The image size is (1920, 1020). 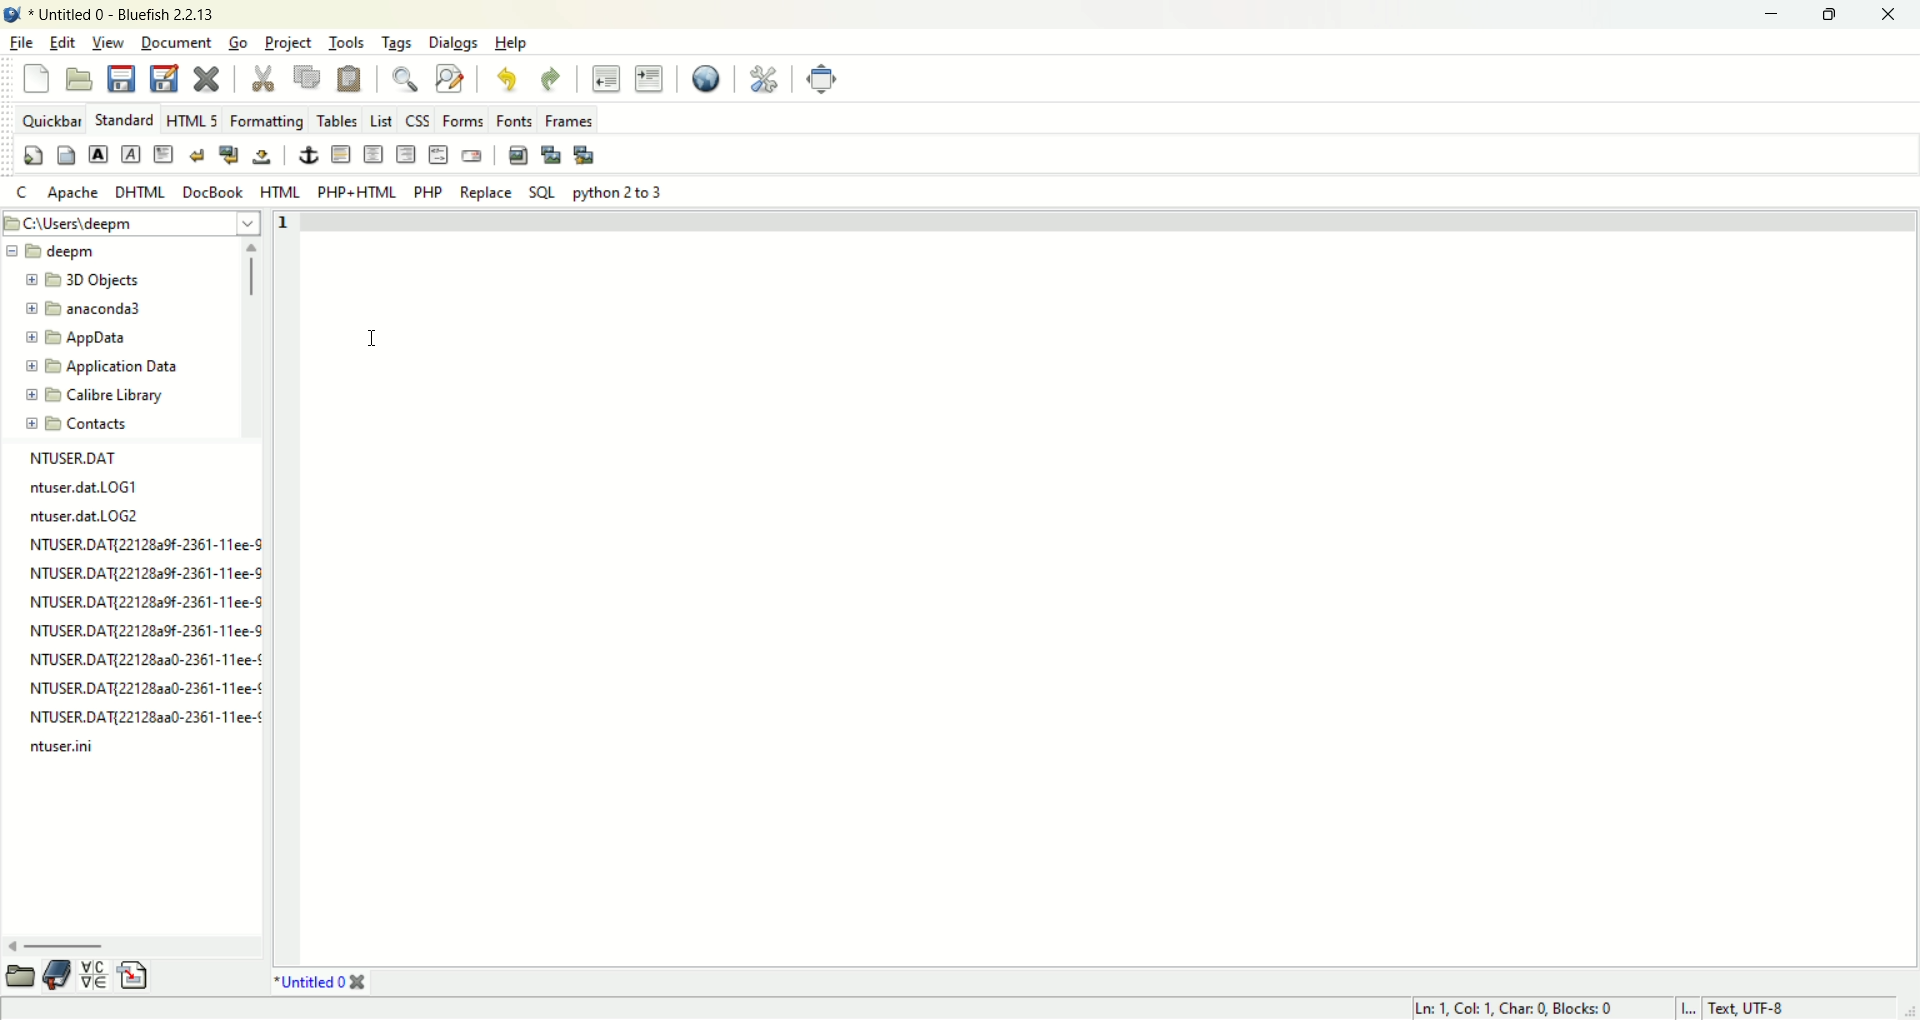 What do you see at coordinates (165, 78) in the screenshot?
I see `save as` at bounding box center [165, 78].